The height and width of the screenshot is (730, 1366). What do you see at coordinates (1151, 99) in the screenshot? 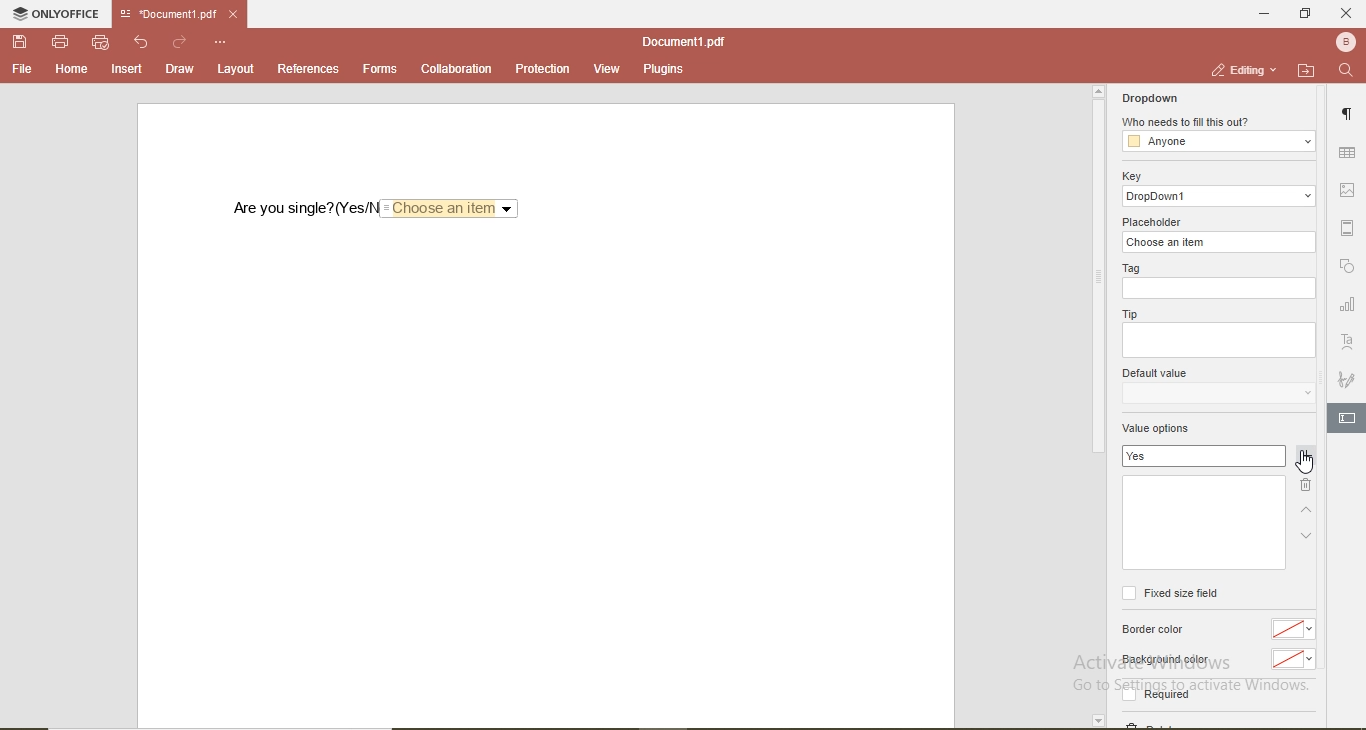
I see `dropdown` at bounding box center [1151, 99].